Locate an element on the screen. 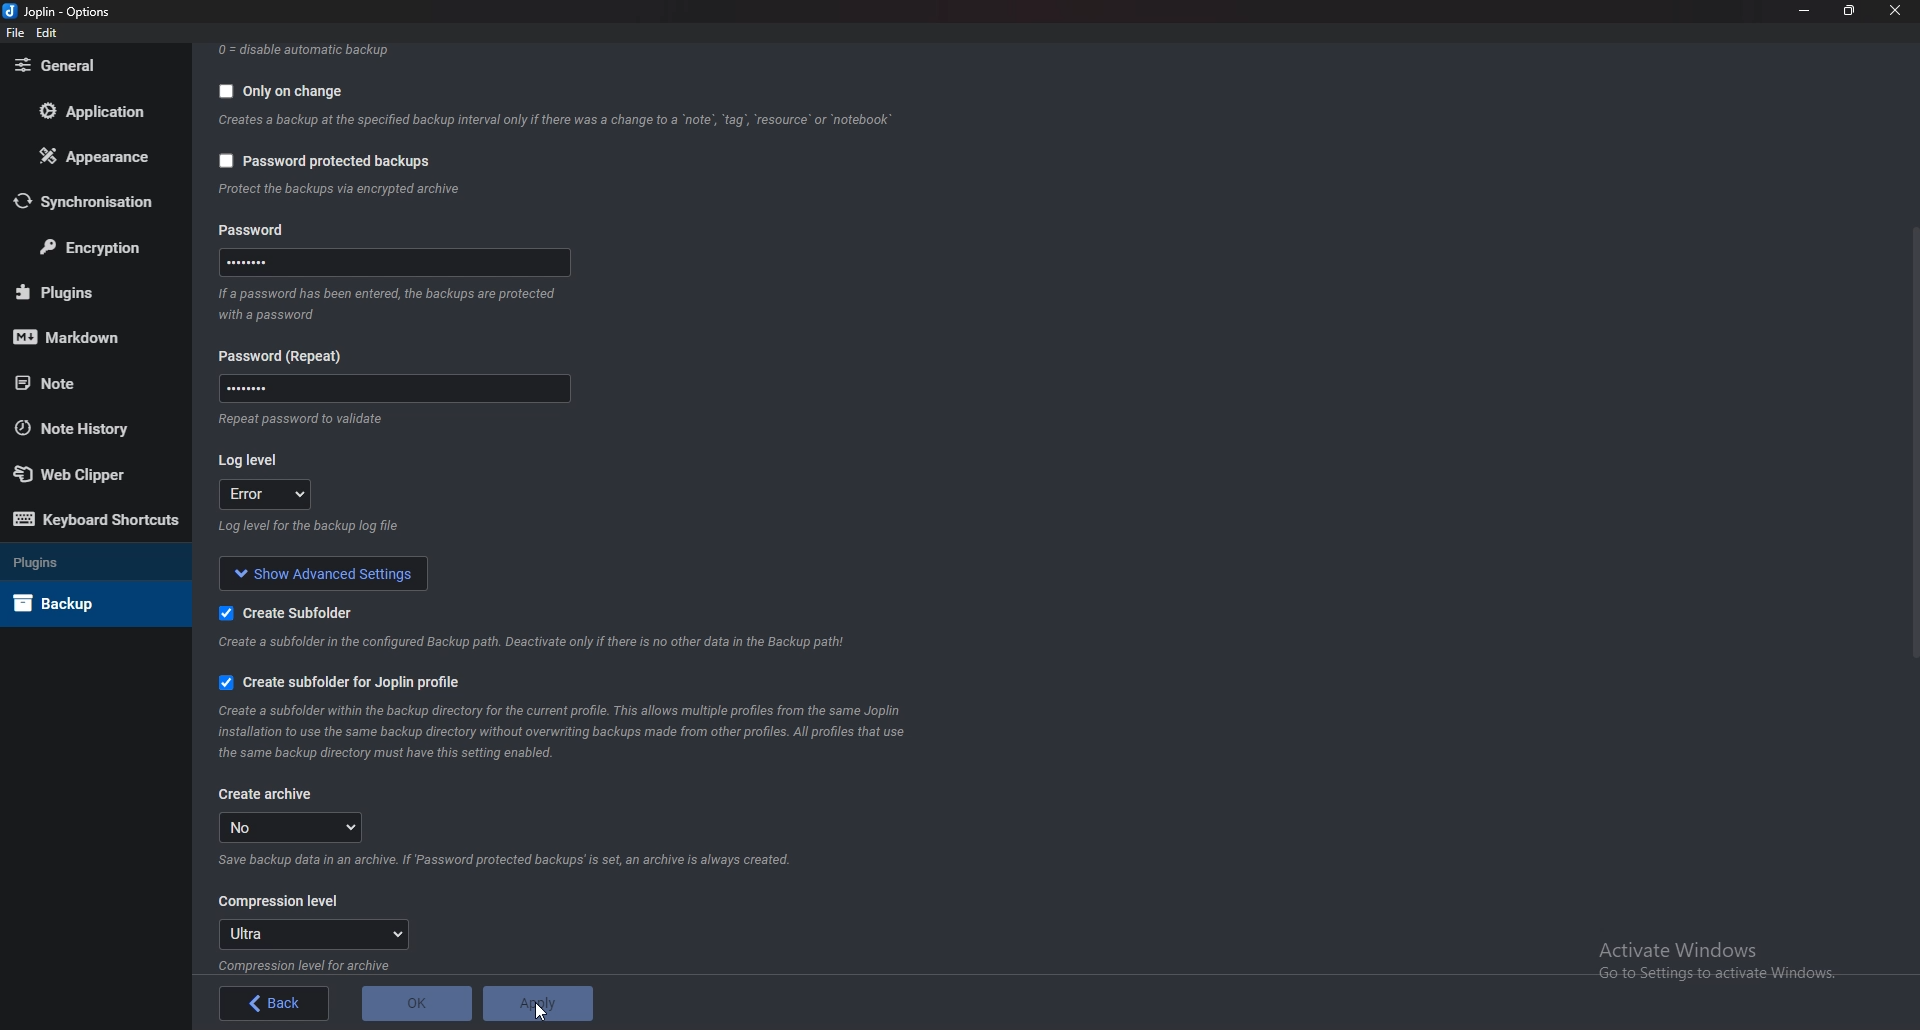 The width and height of the screenshot is (1920, 1030). show advanced settings is located at coordinates (317, 571).